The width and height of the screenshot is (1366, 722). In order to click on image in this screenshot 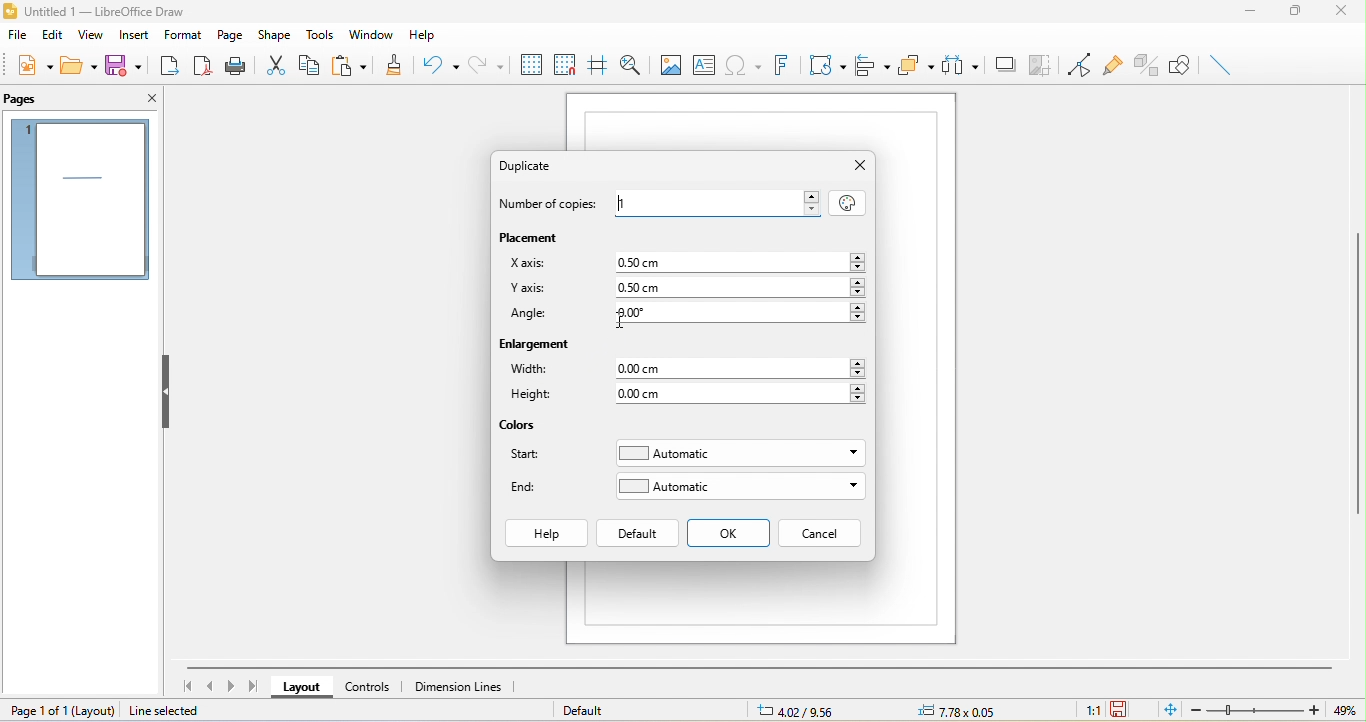, I will do `click(669, 63)`.